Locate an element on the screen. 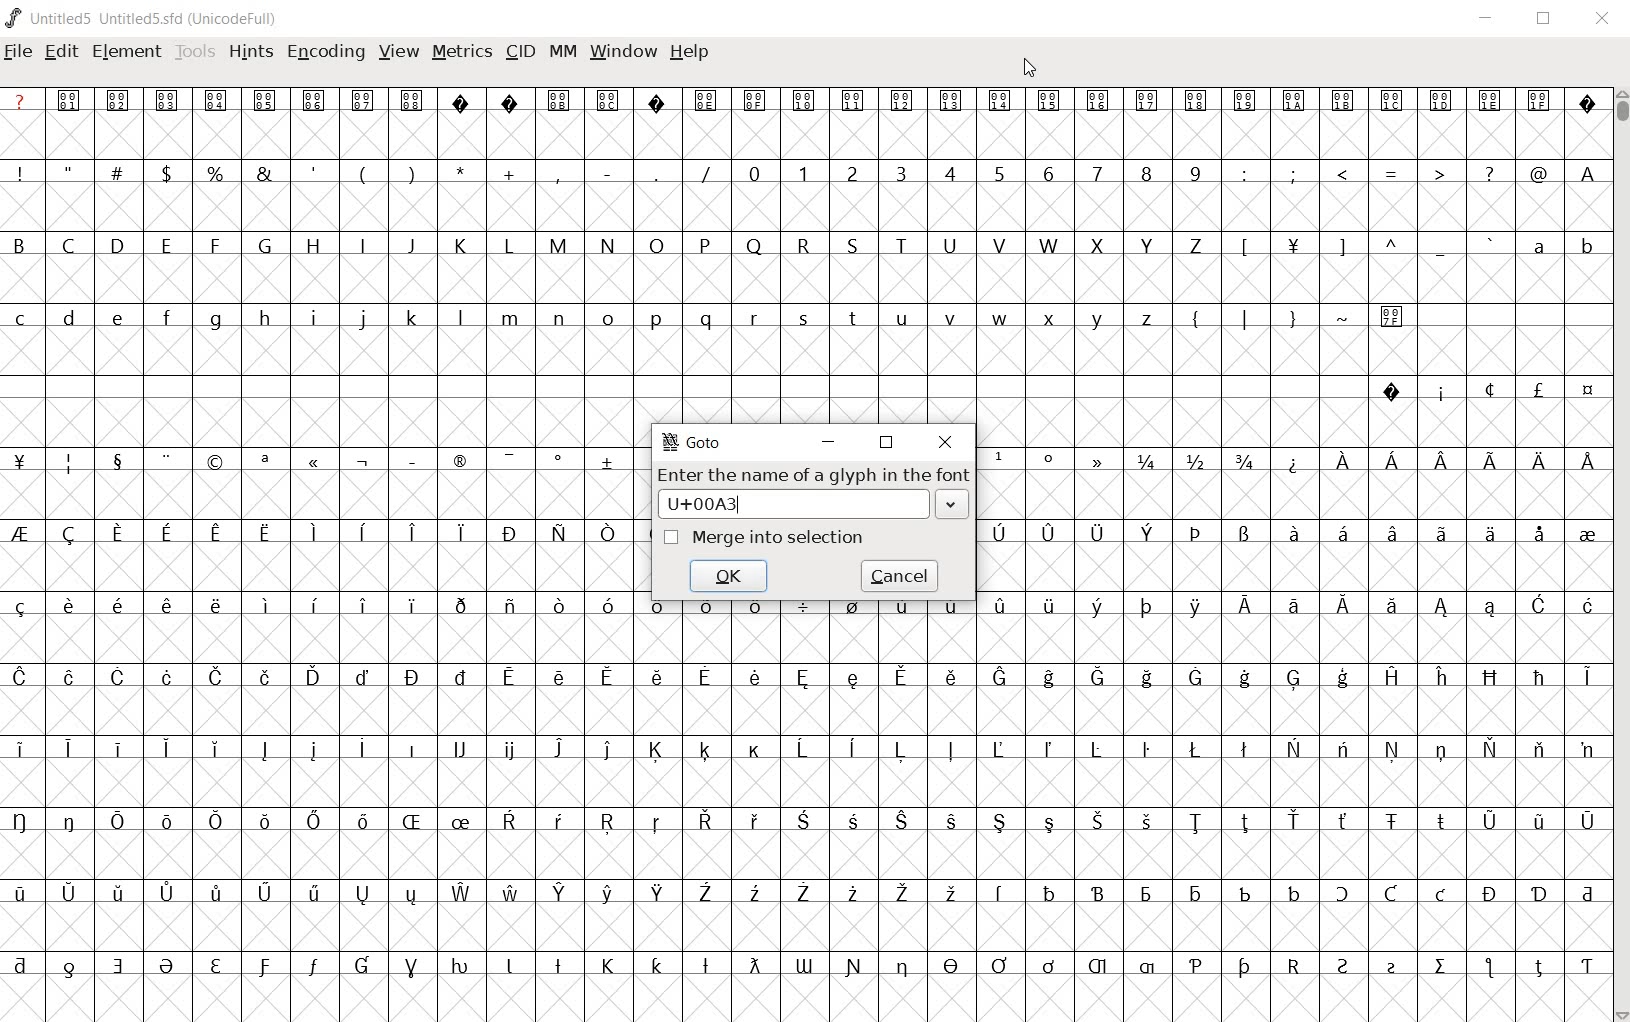 The width and height of the screenshot is (1630, 1022). B is located at coordinates (26, 243).